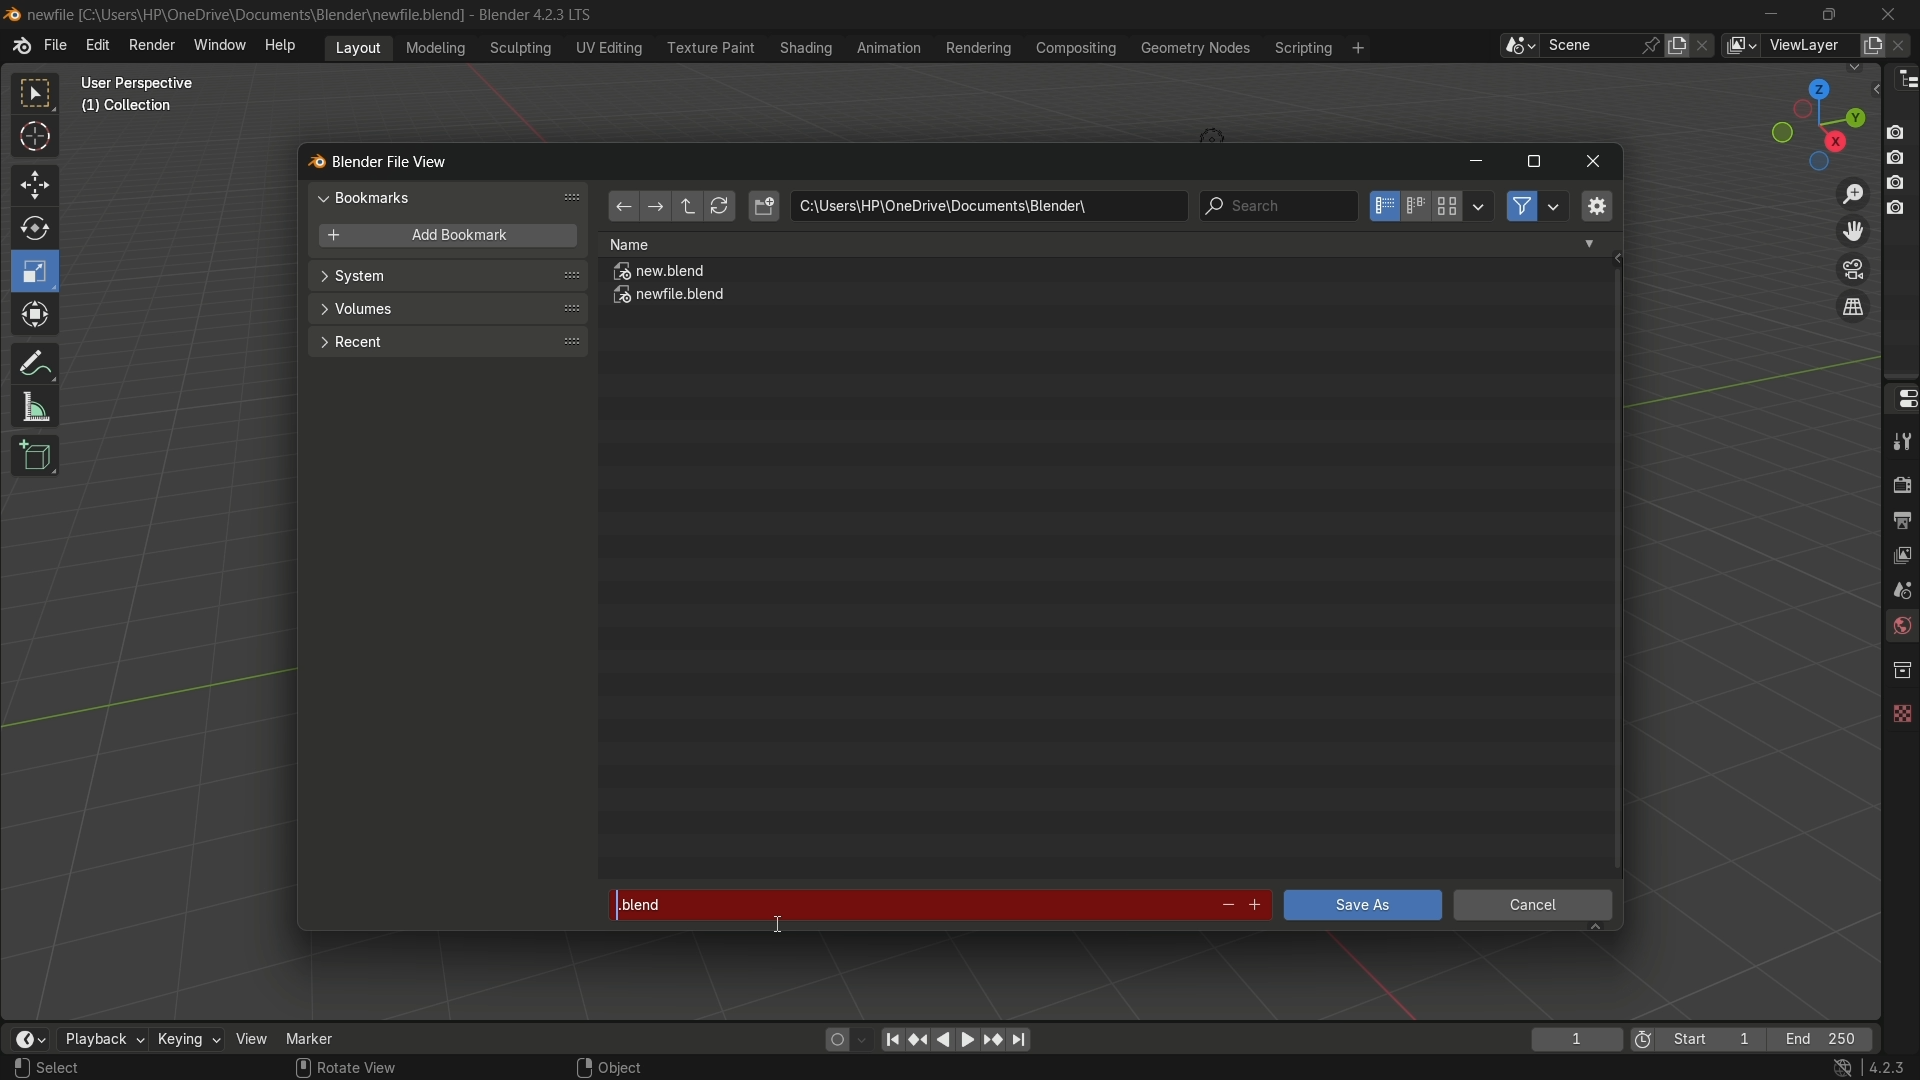  What do you see at coordinates (1277, 206) in the screenshot?
I see `search bar` at bounding box center [1277, 206].